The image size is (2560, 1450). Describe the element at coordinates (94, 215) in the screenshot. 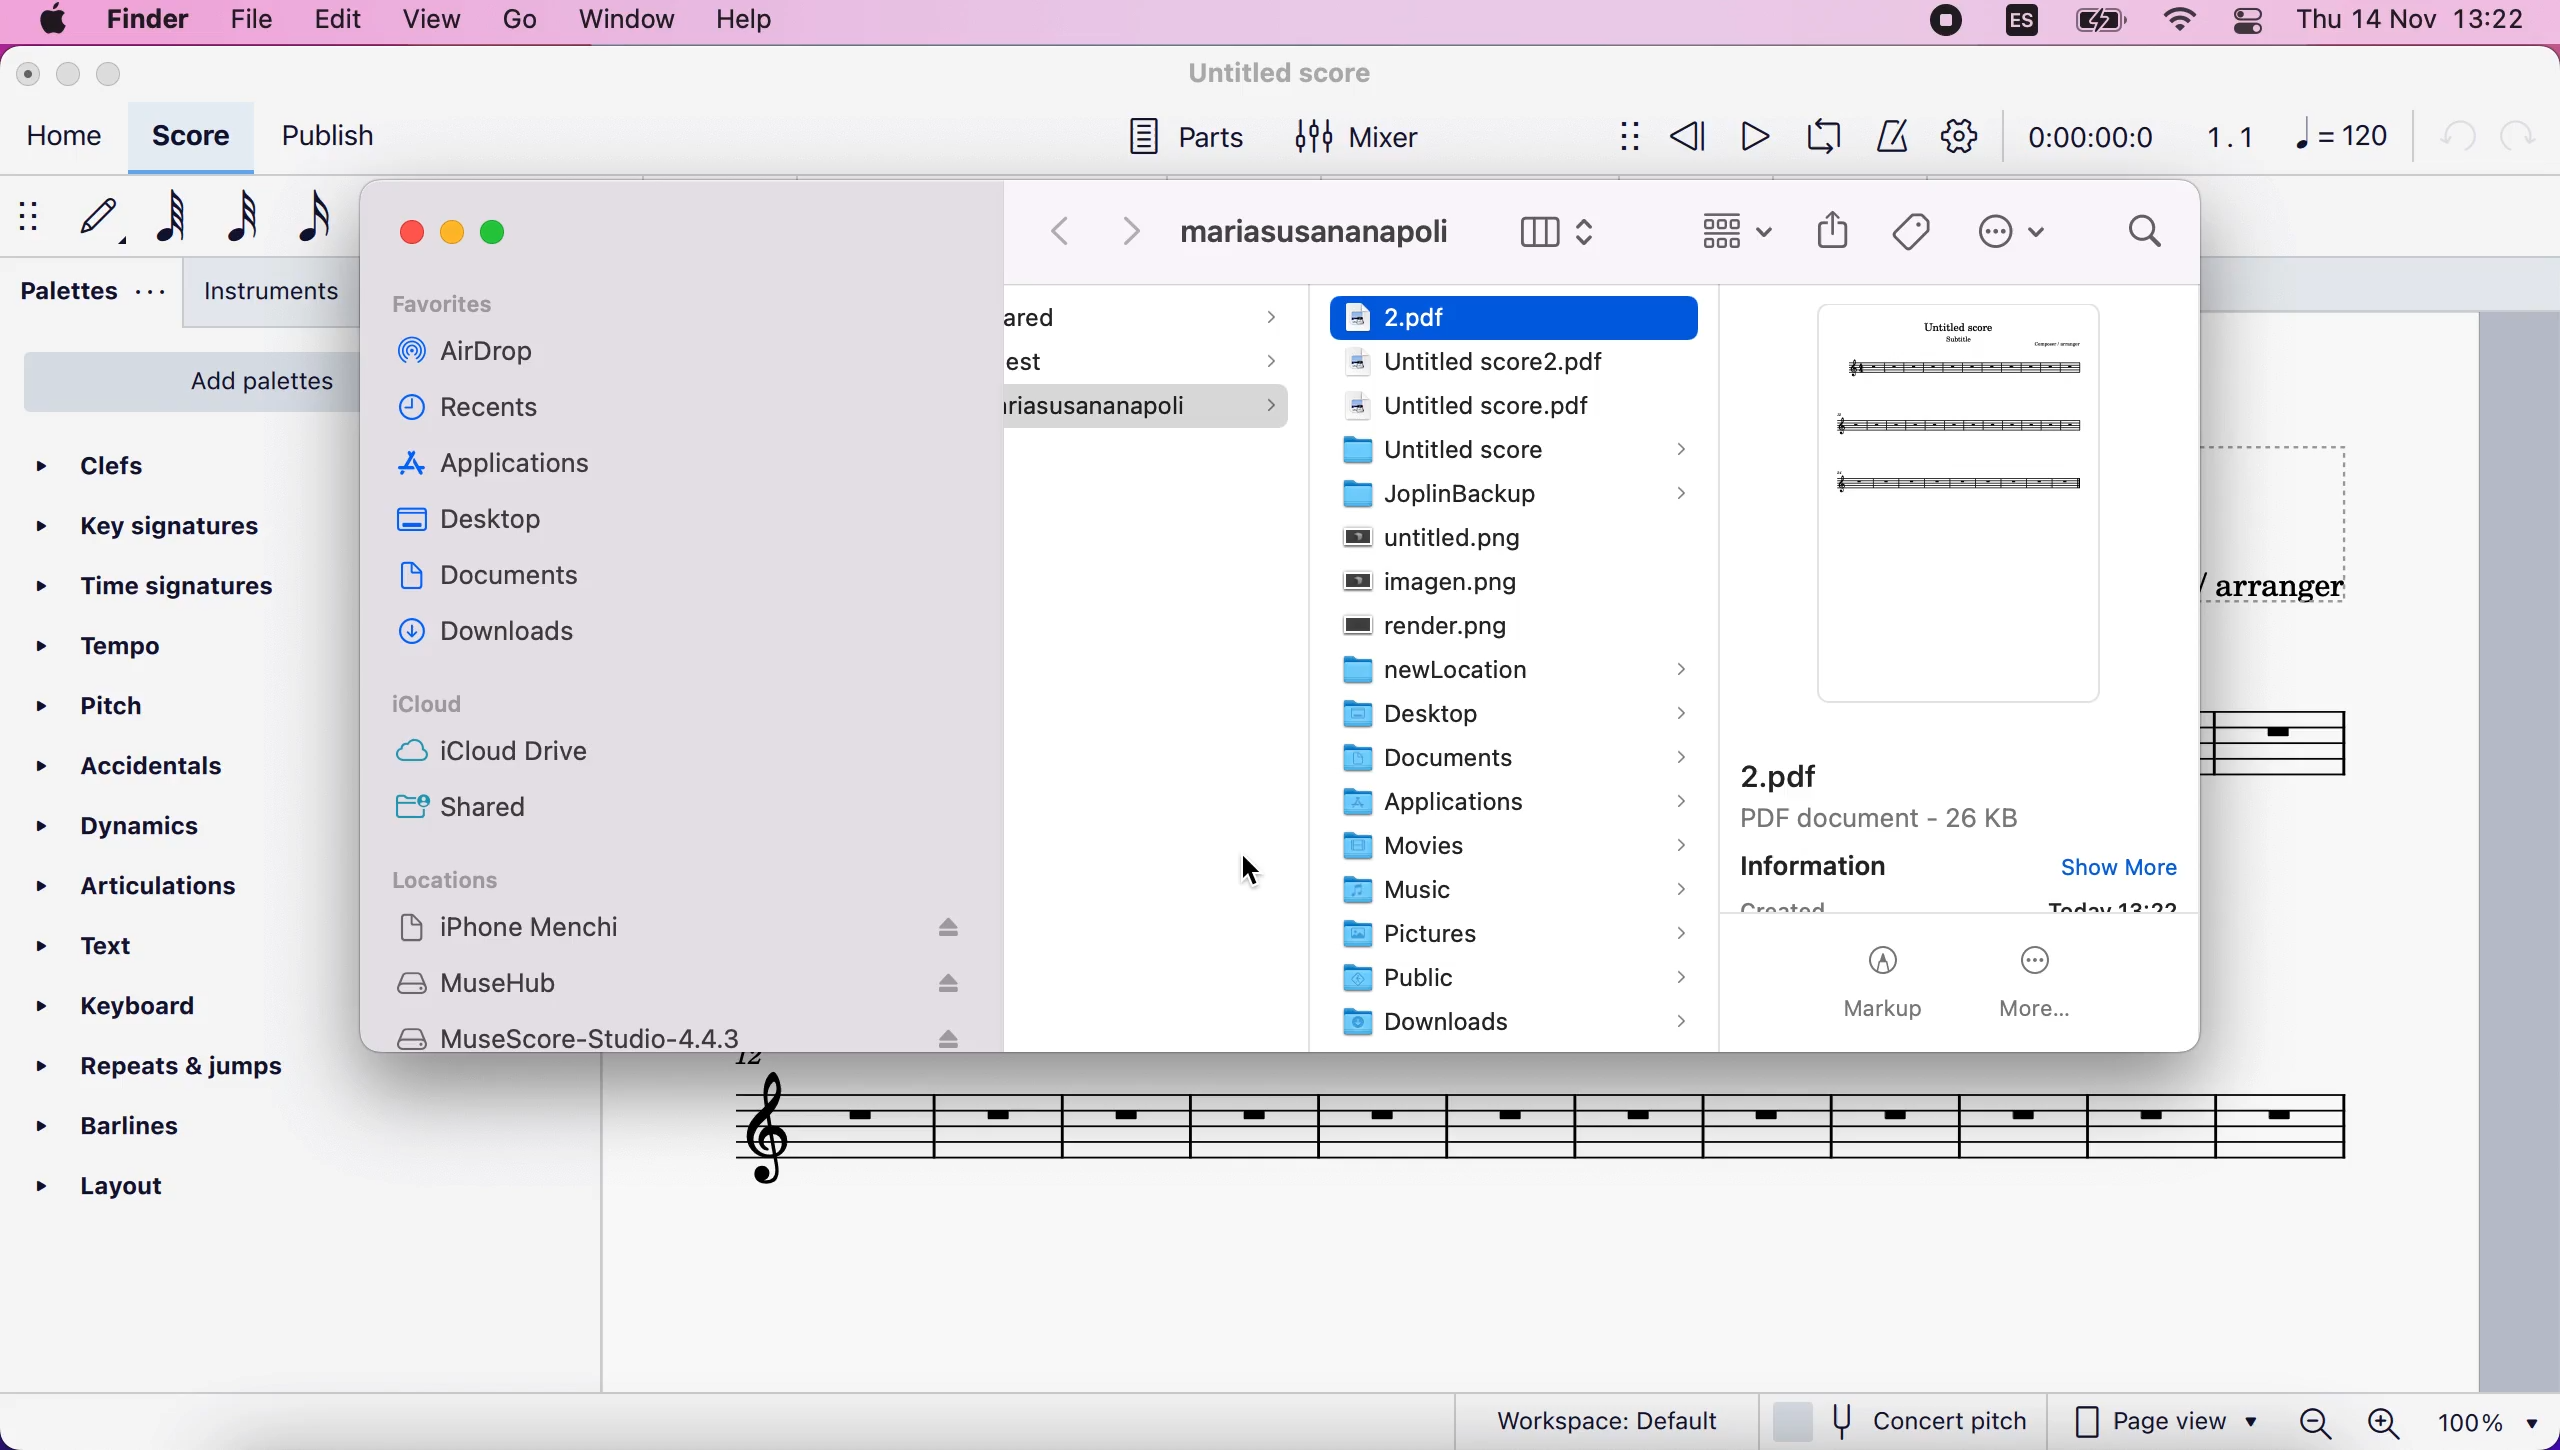

I see `default` at that location.